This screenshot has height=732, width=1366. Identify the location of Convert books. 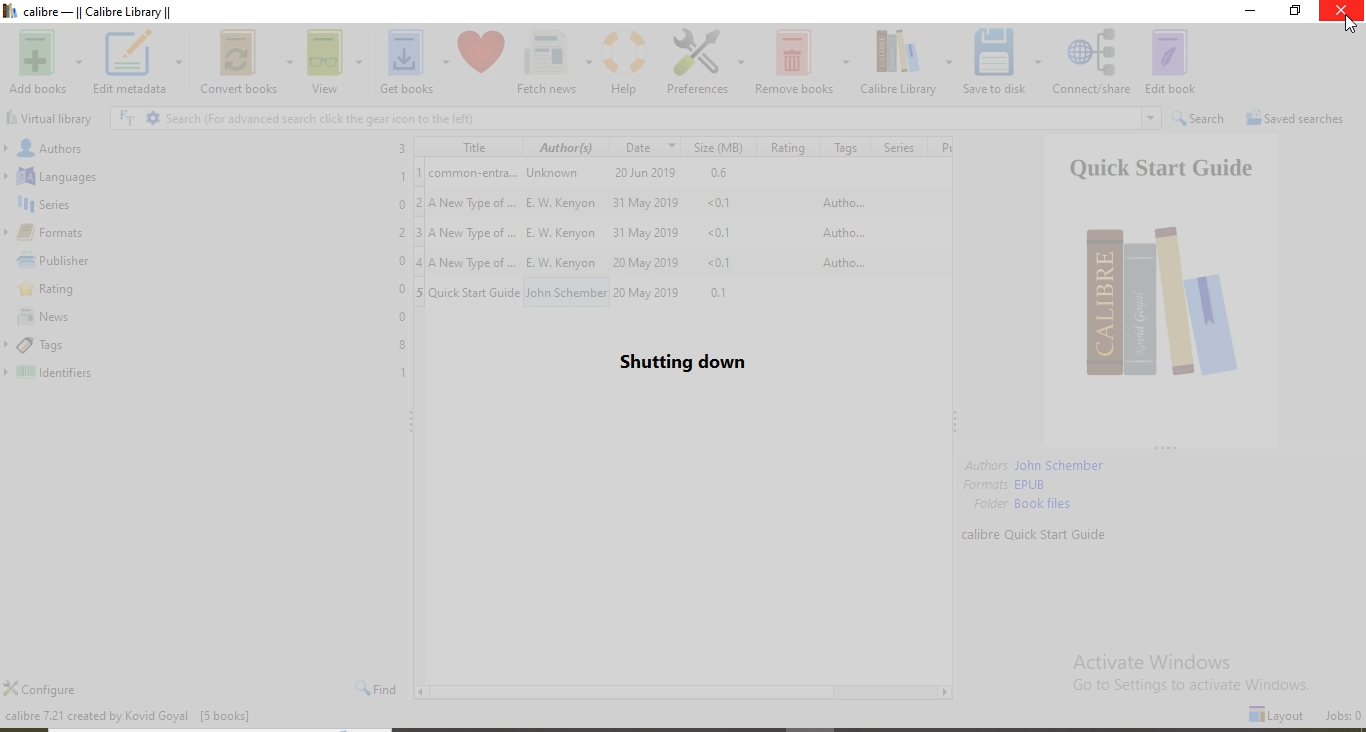
(247, 62).